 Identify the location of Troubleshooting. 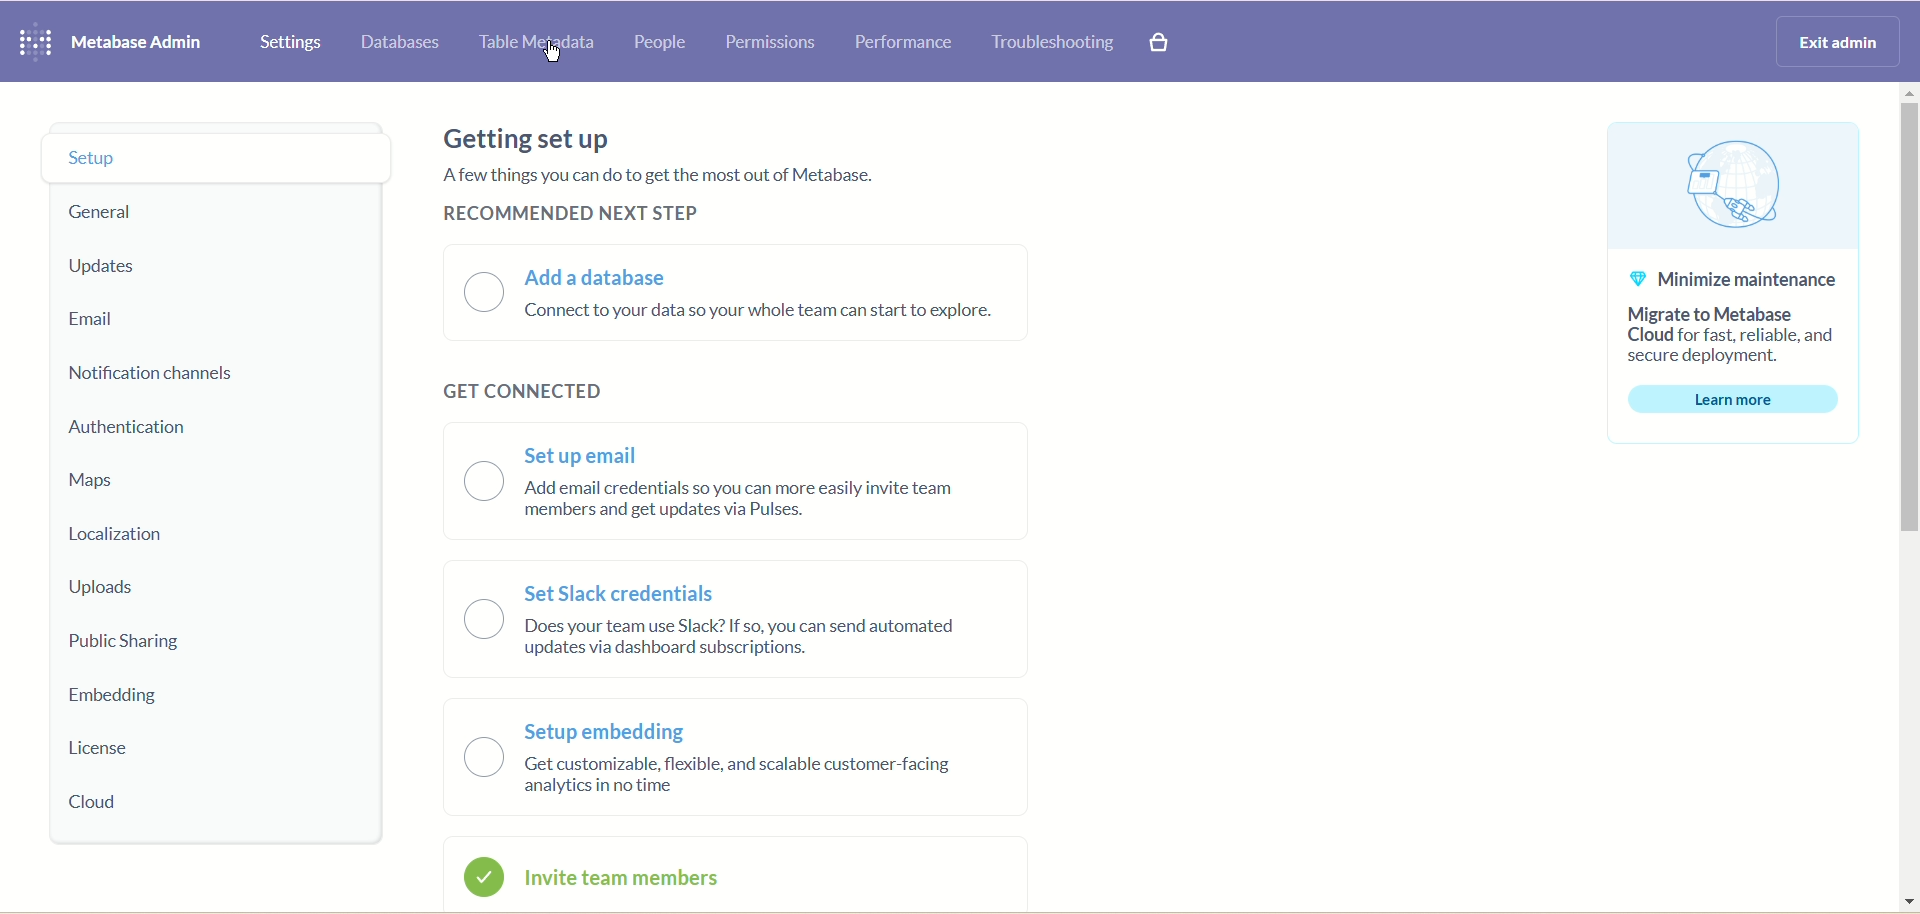
(1057, 44).